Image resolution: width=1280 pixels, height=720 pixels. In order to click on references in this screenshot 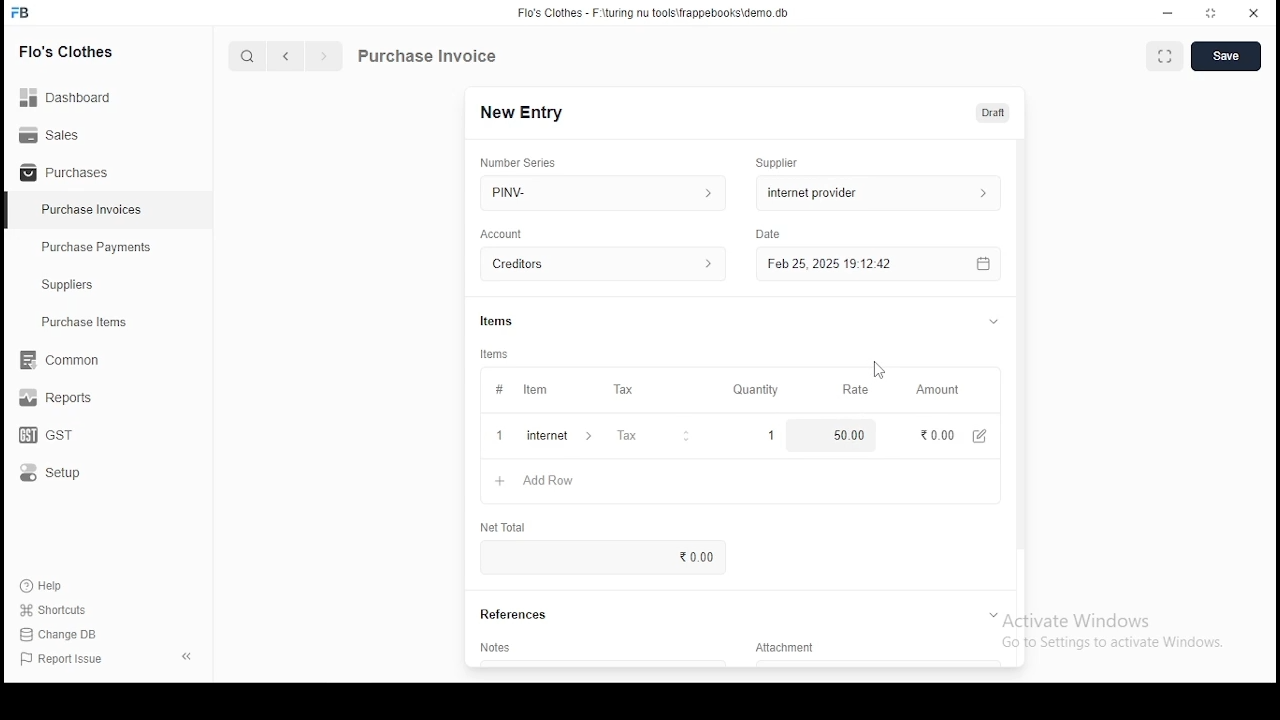, I will do `click(515, 615)`.